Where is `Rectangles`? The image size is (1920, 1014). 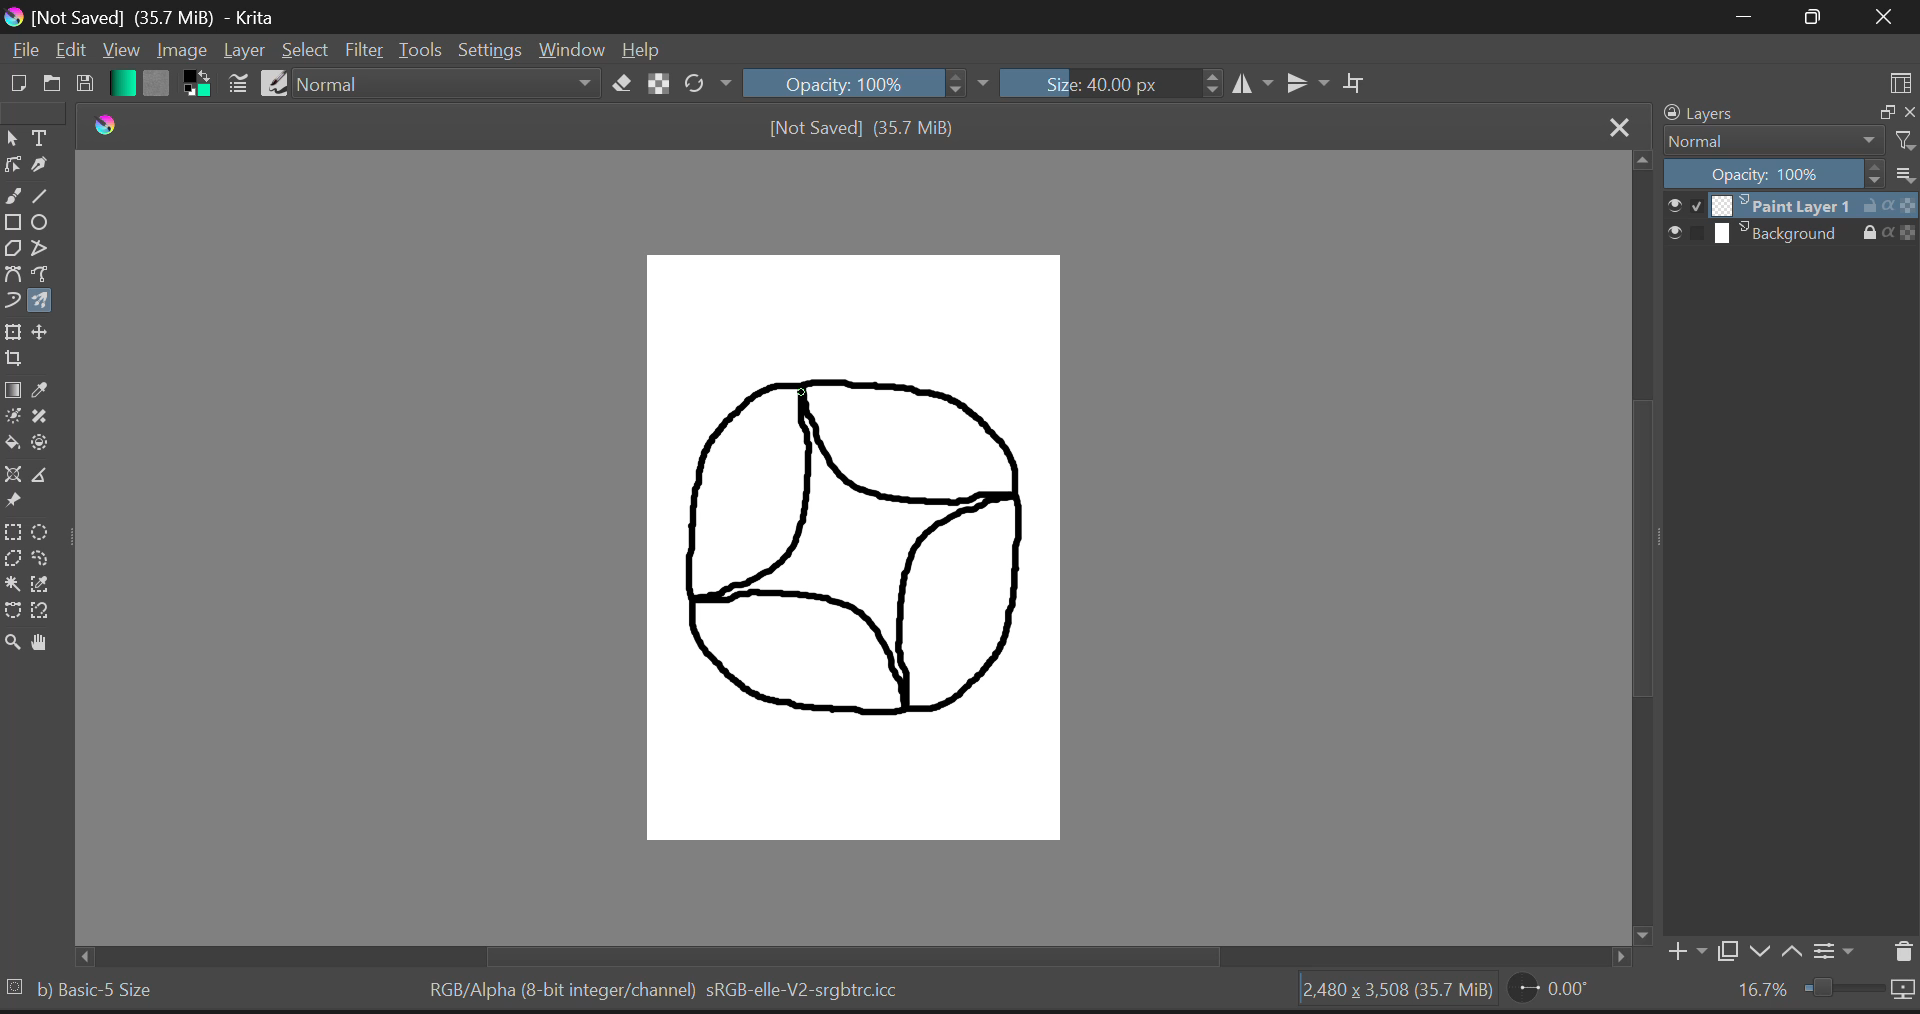 Rectangles is located at coordinates (13, 222).